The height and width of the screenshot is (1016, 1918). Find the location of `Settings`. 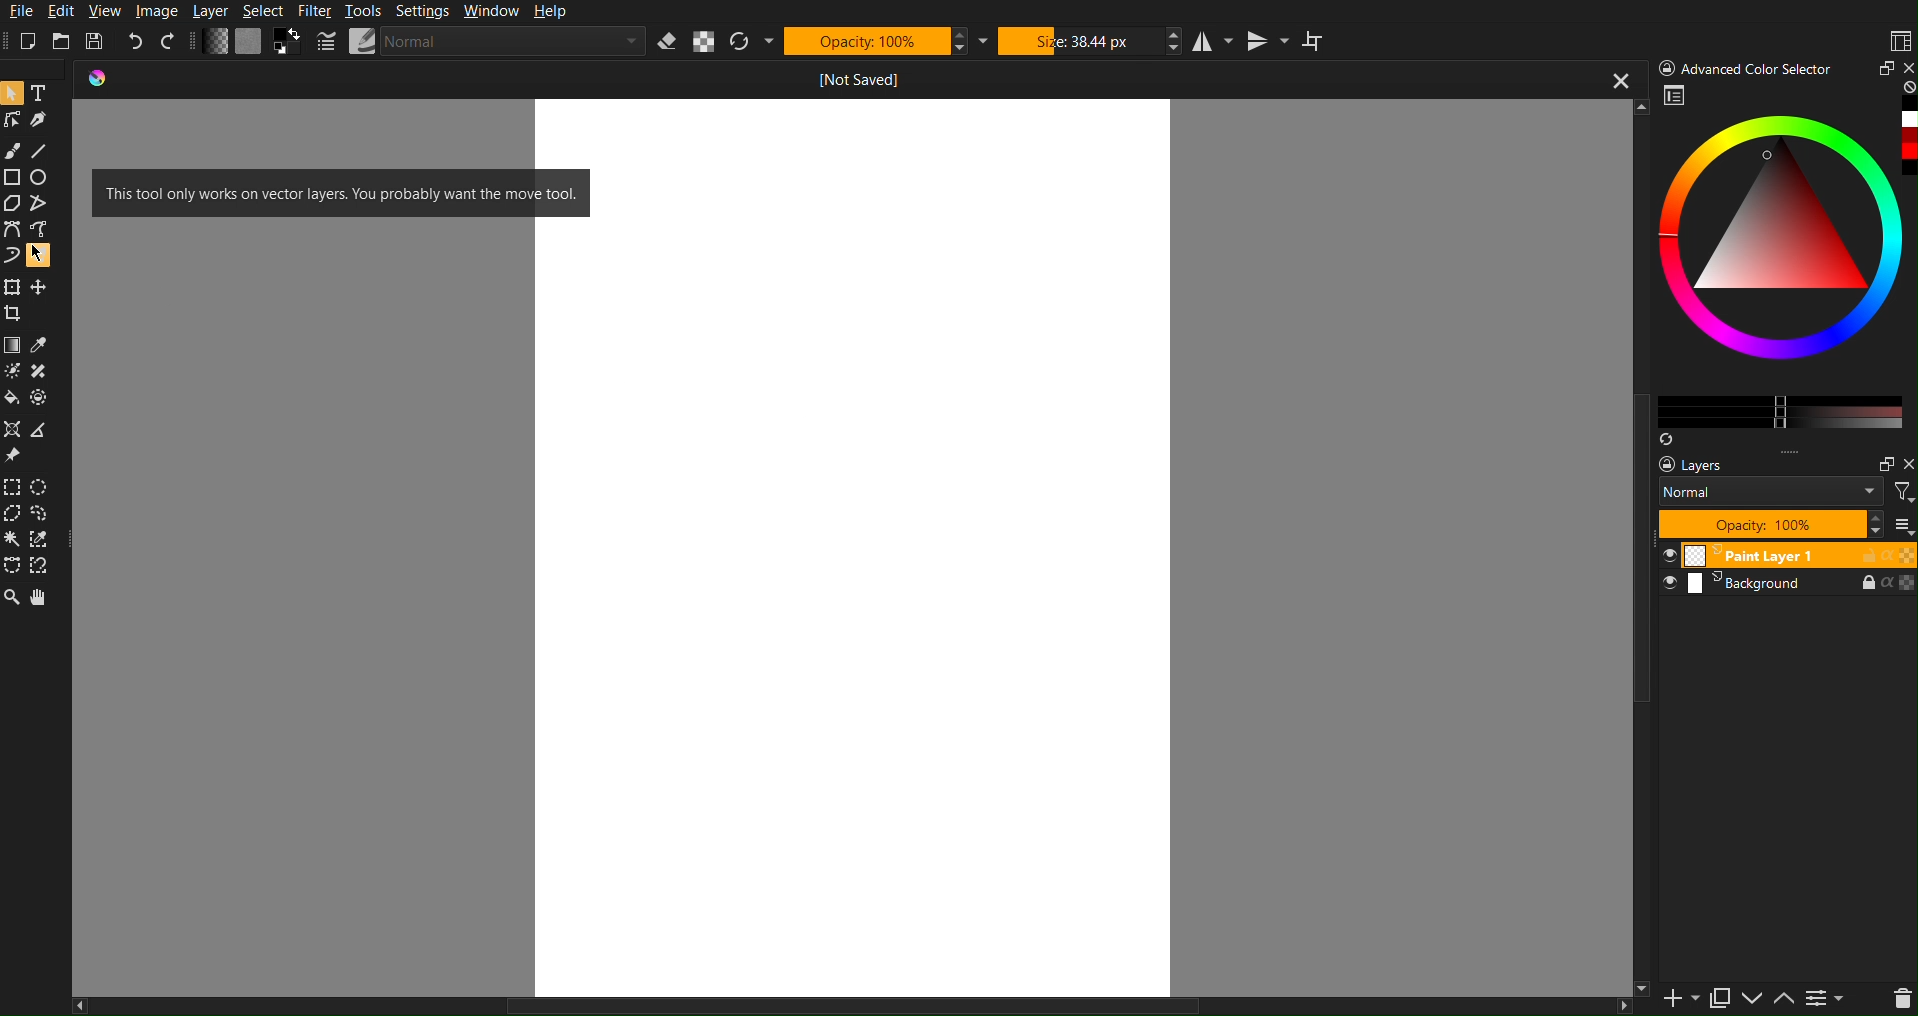

Settings is located at coordinates (428, 10).